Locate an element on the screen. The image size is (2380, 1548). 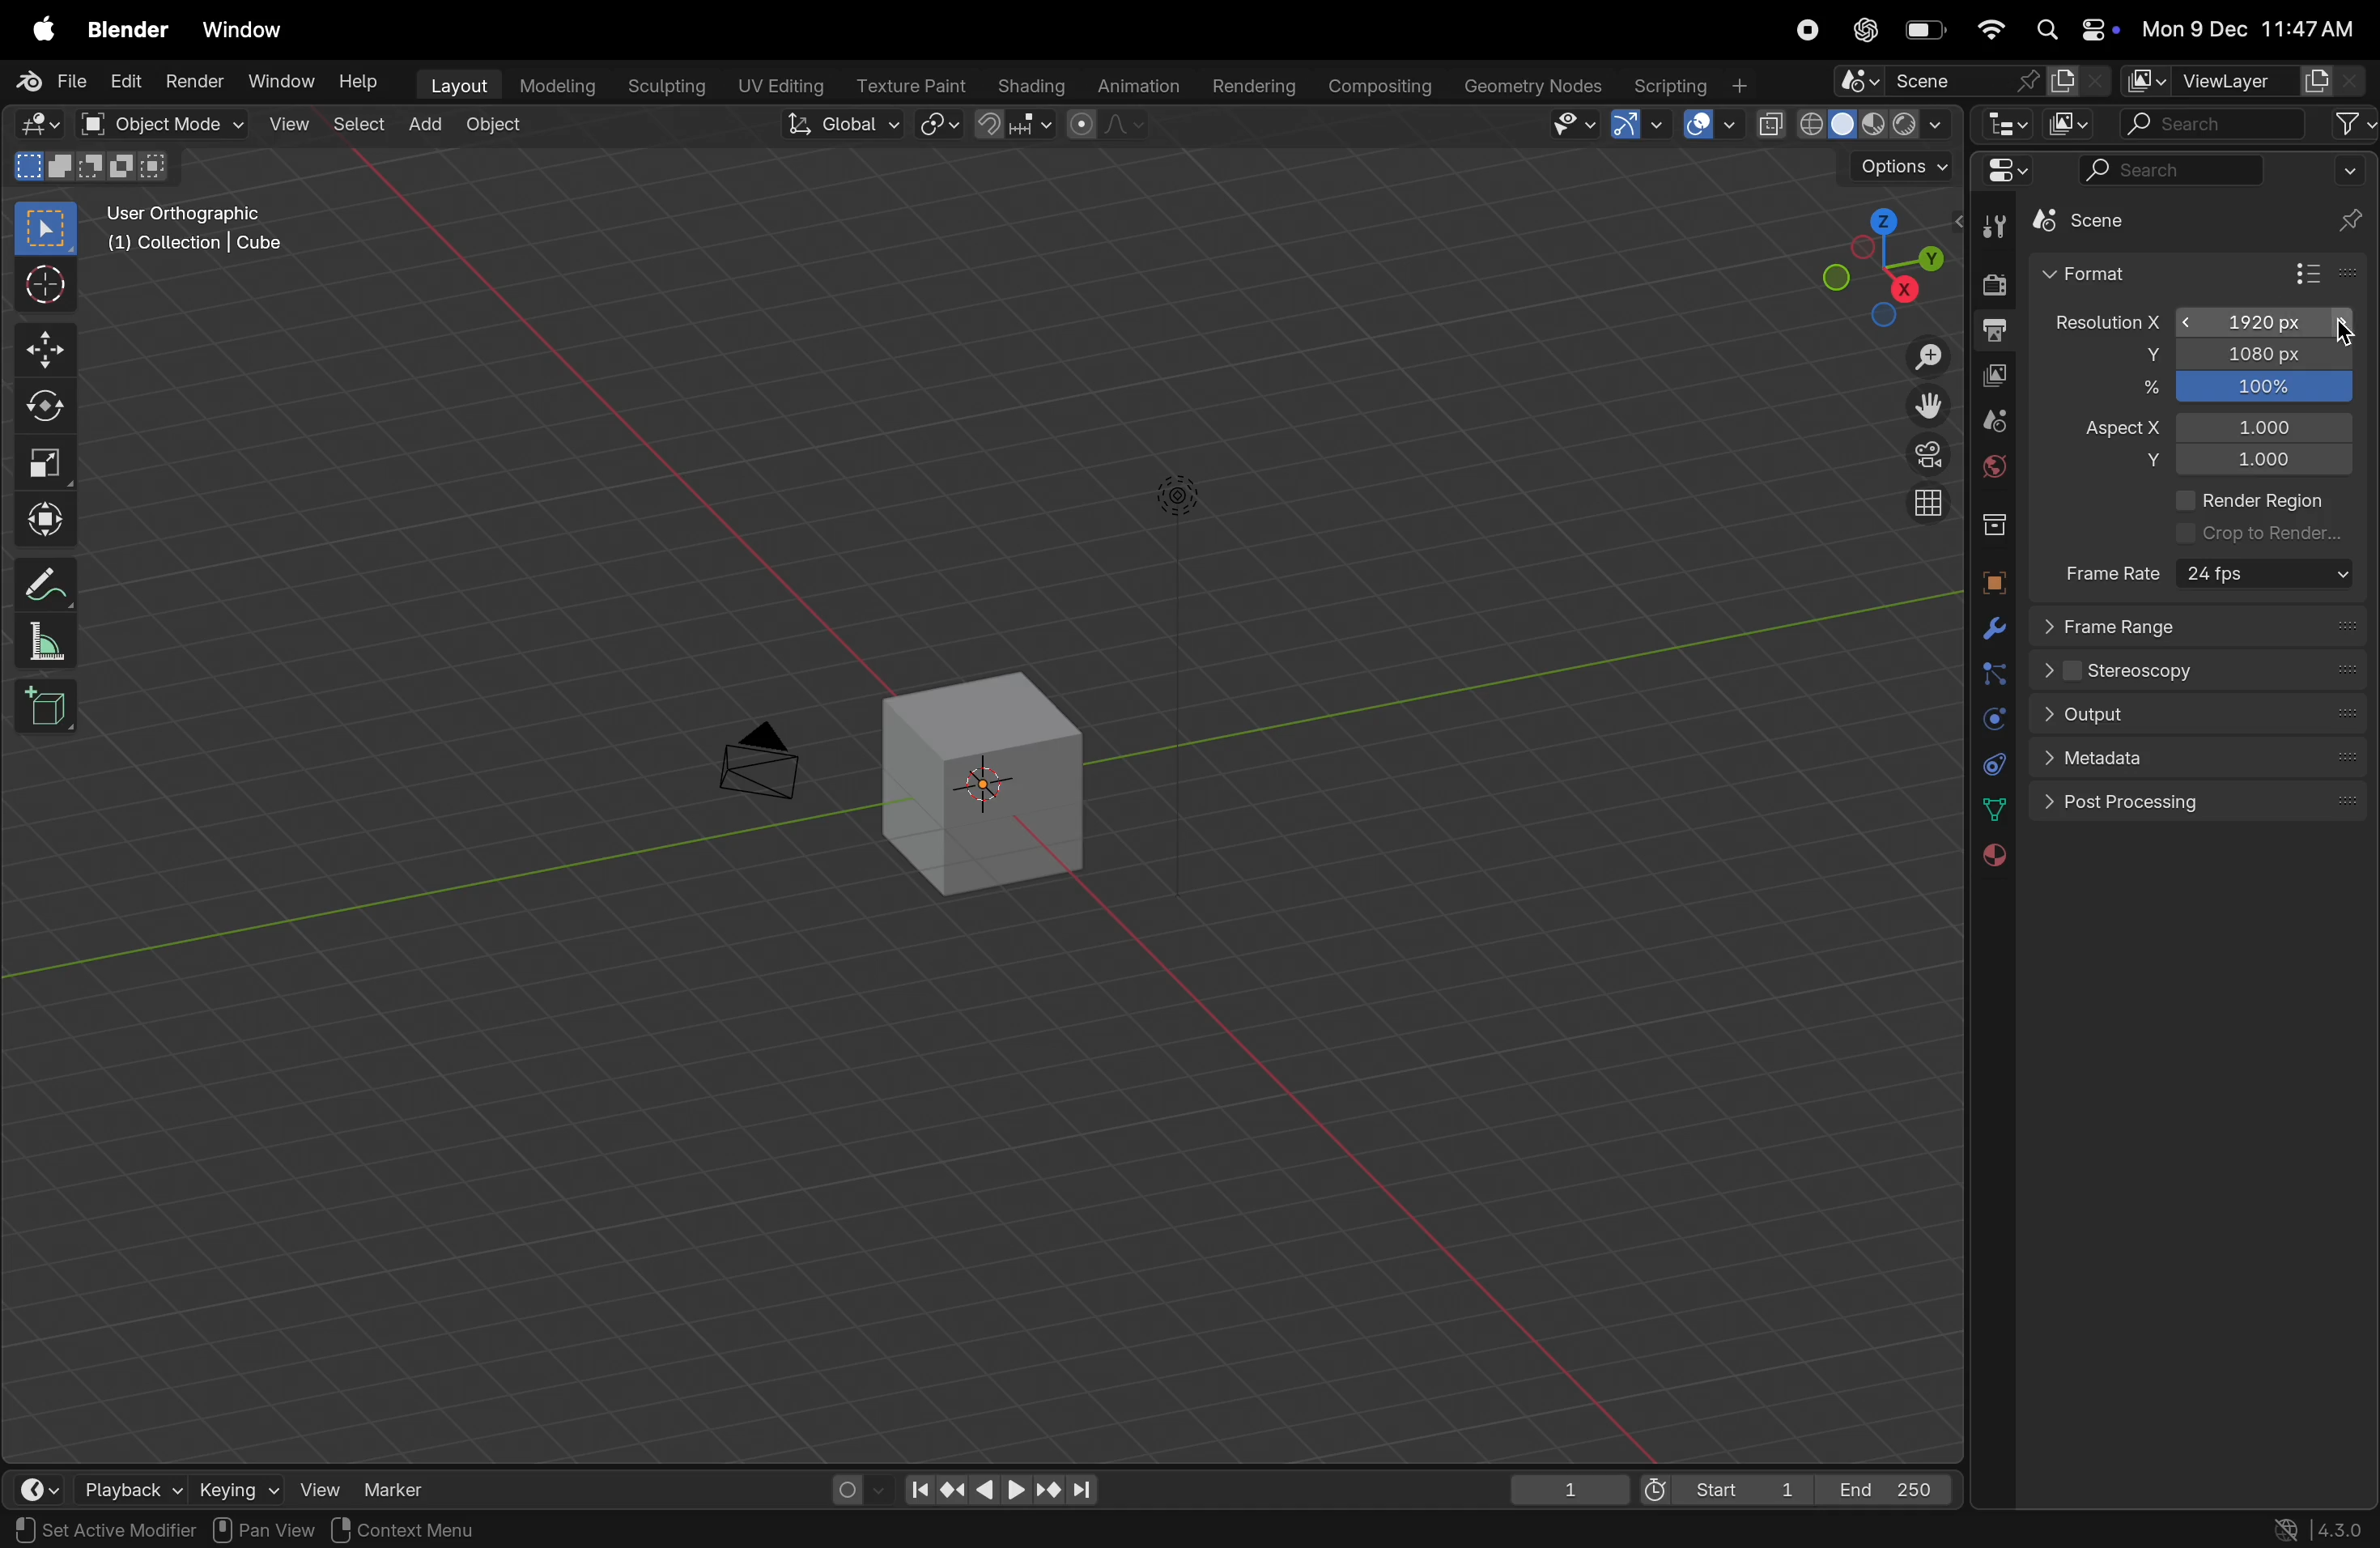
frame range is located at coordinates (2199, 629).